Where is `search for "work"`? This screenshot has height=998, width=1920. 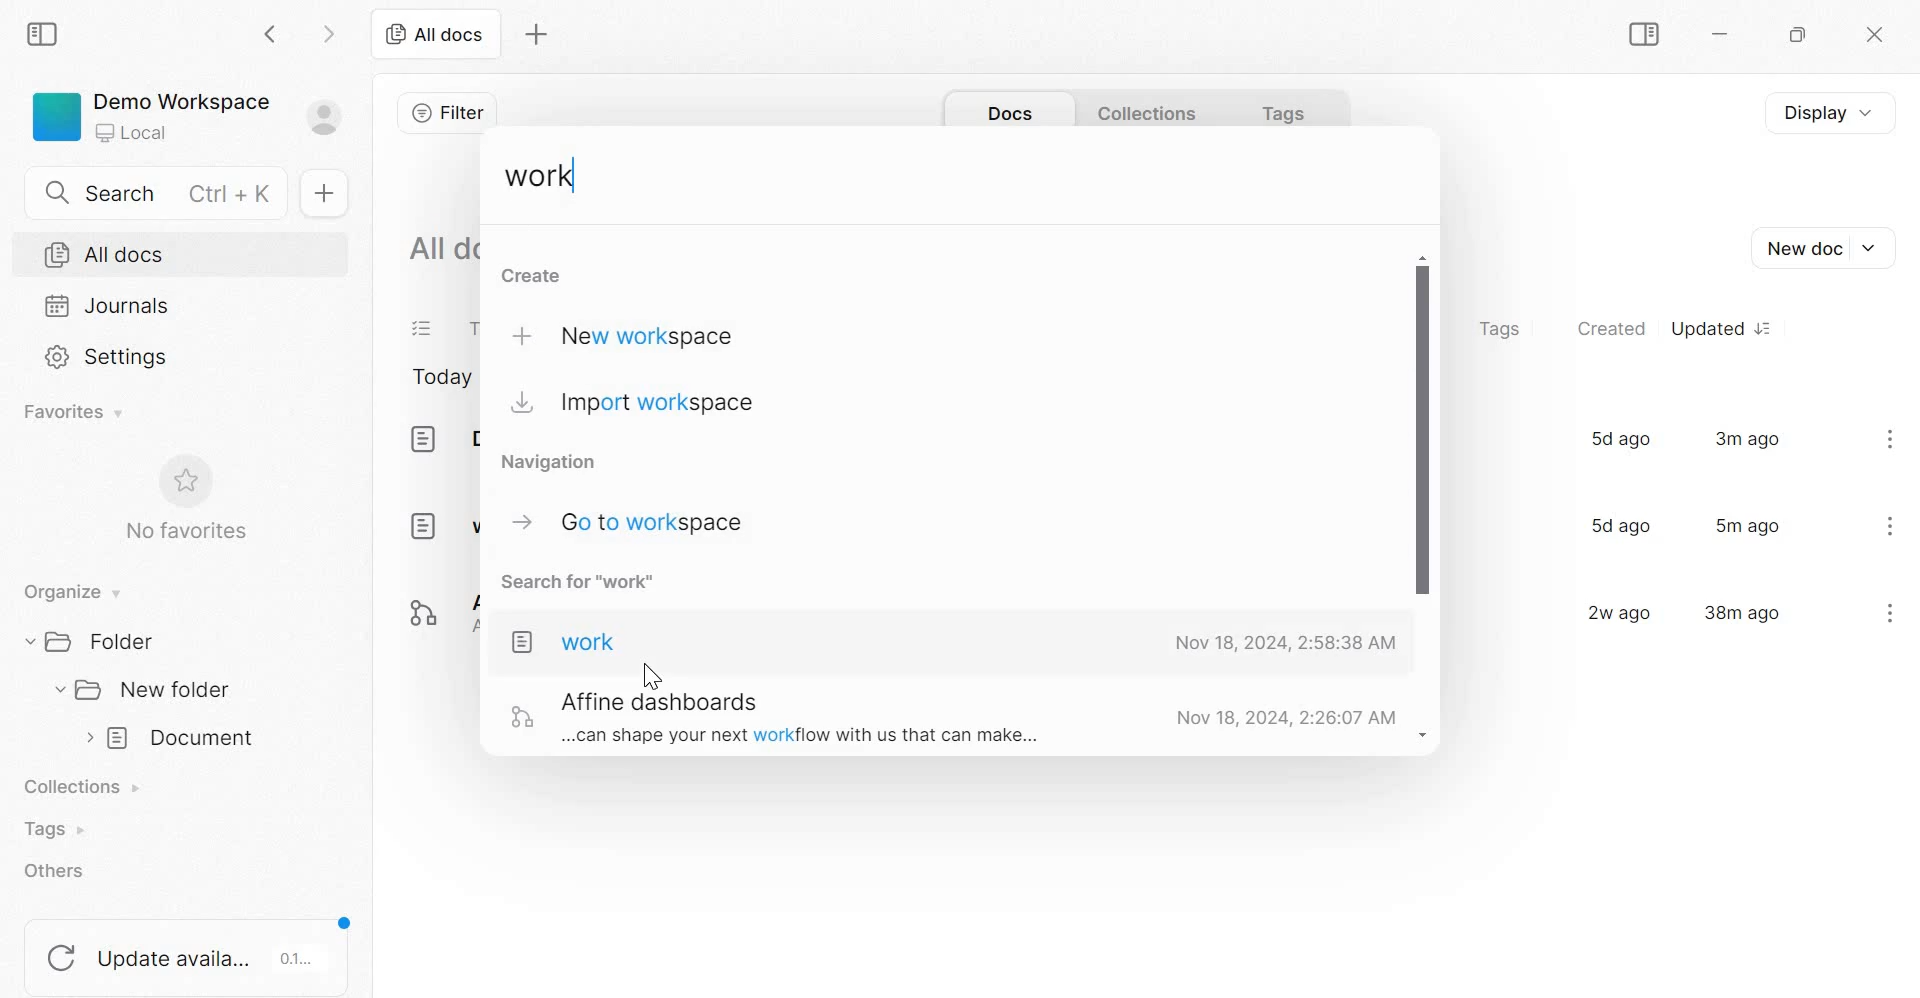
search for "work" is located at coordinates (593, 586).